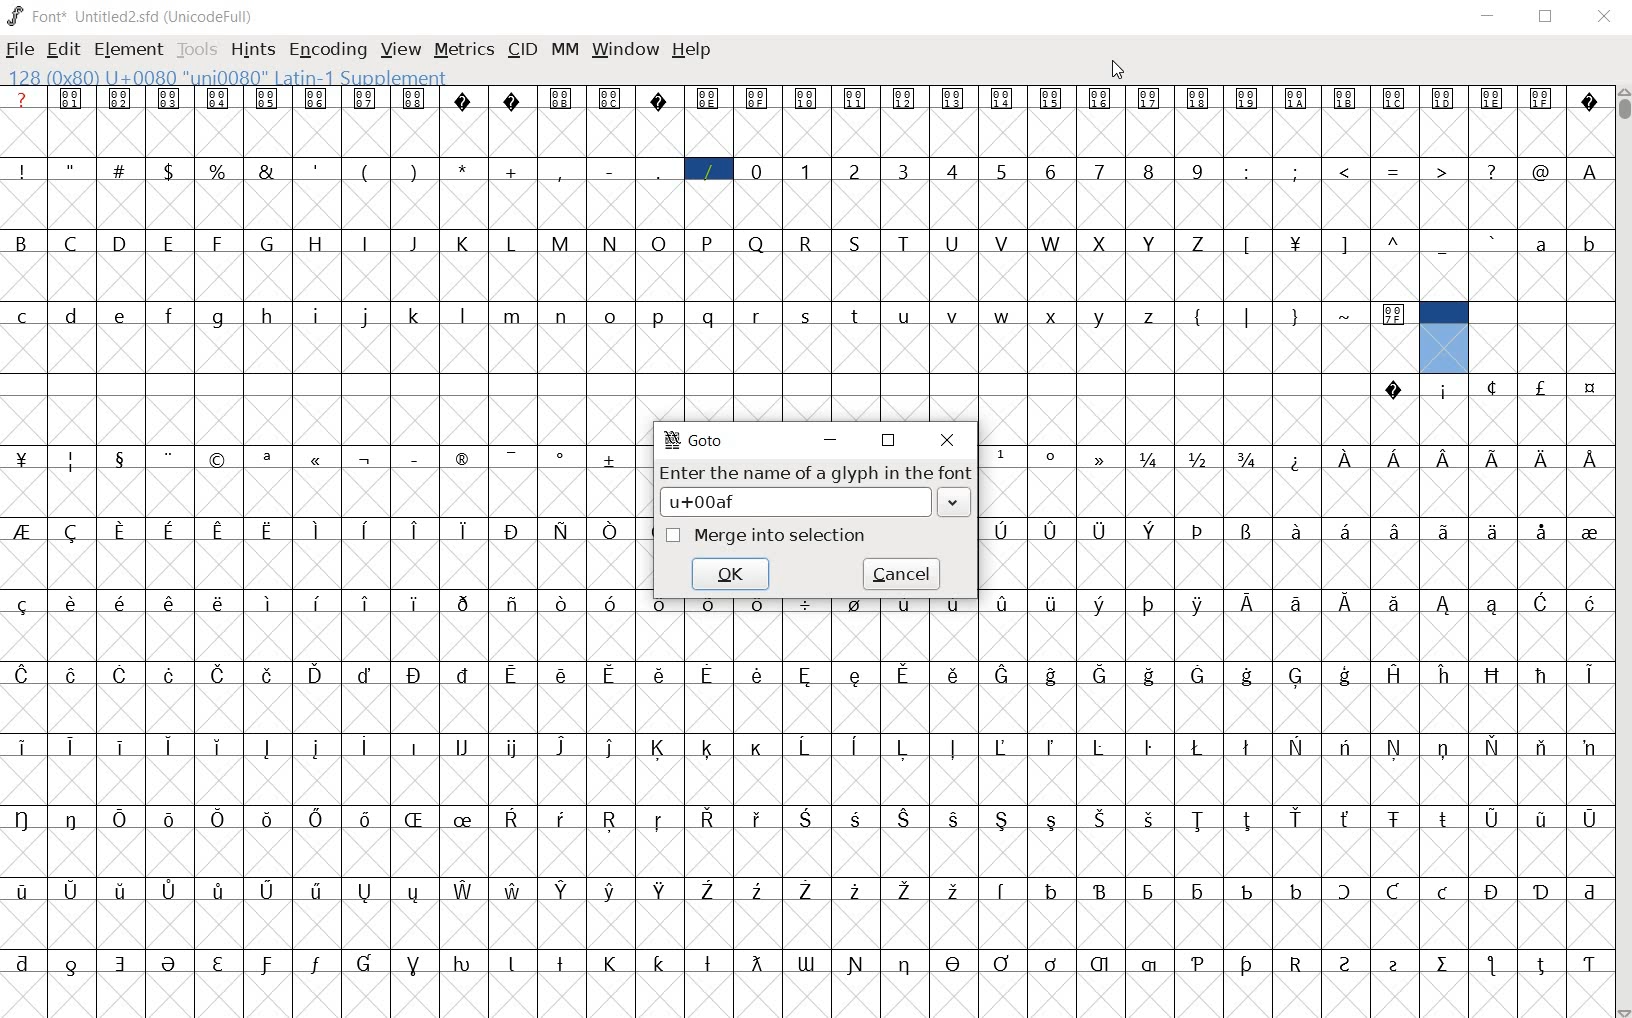  What do you see at coordinates (1397, 391) in the screenshot?
I see `Symbol` at bounding box center [1397, 391].